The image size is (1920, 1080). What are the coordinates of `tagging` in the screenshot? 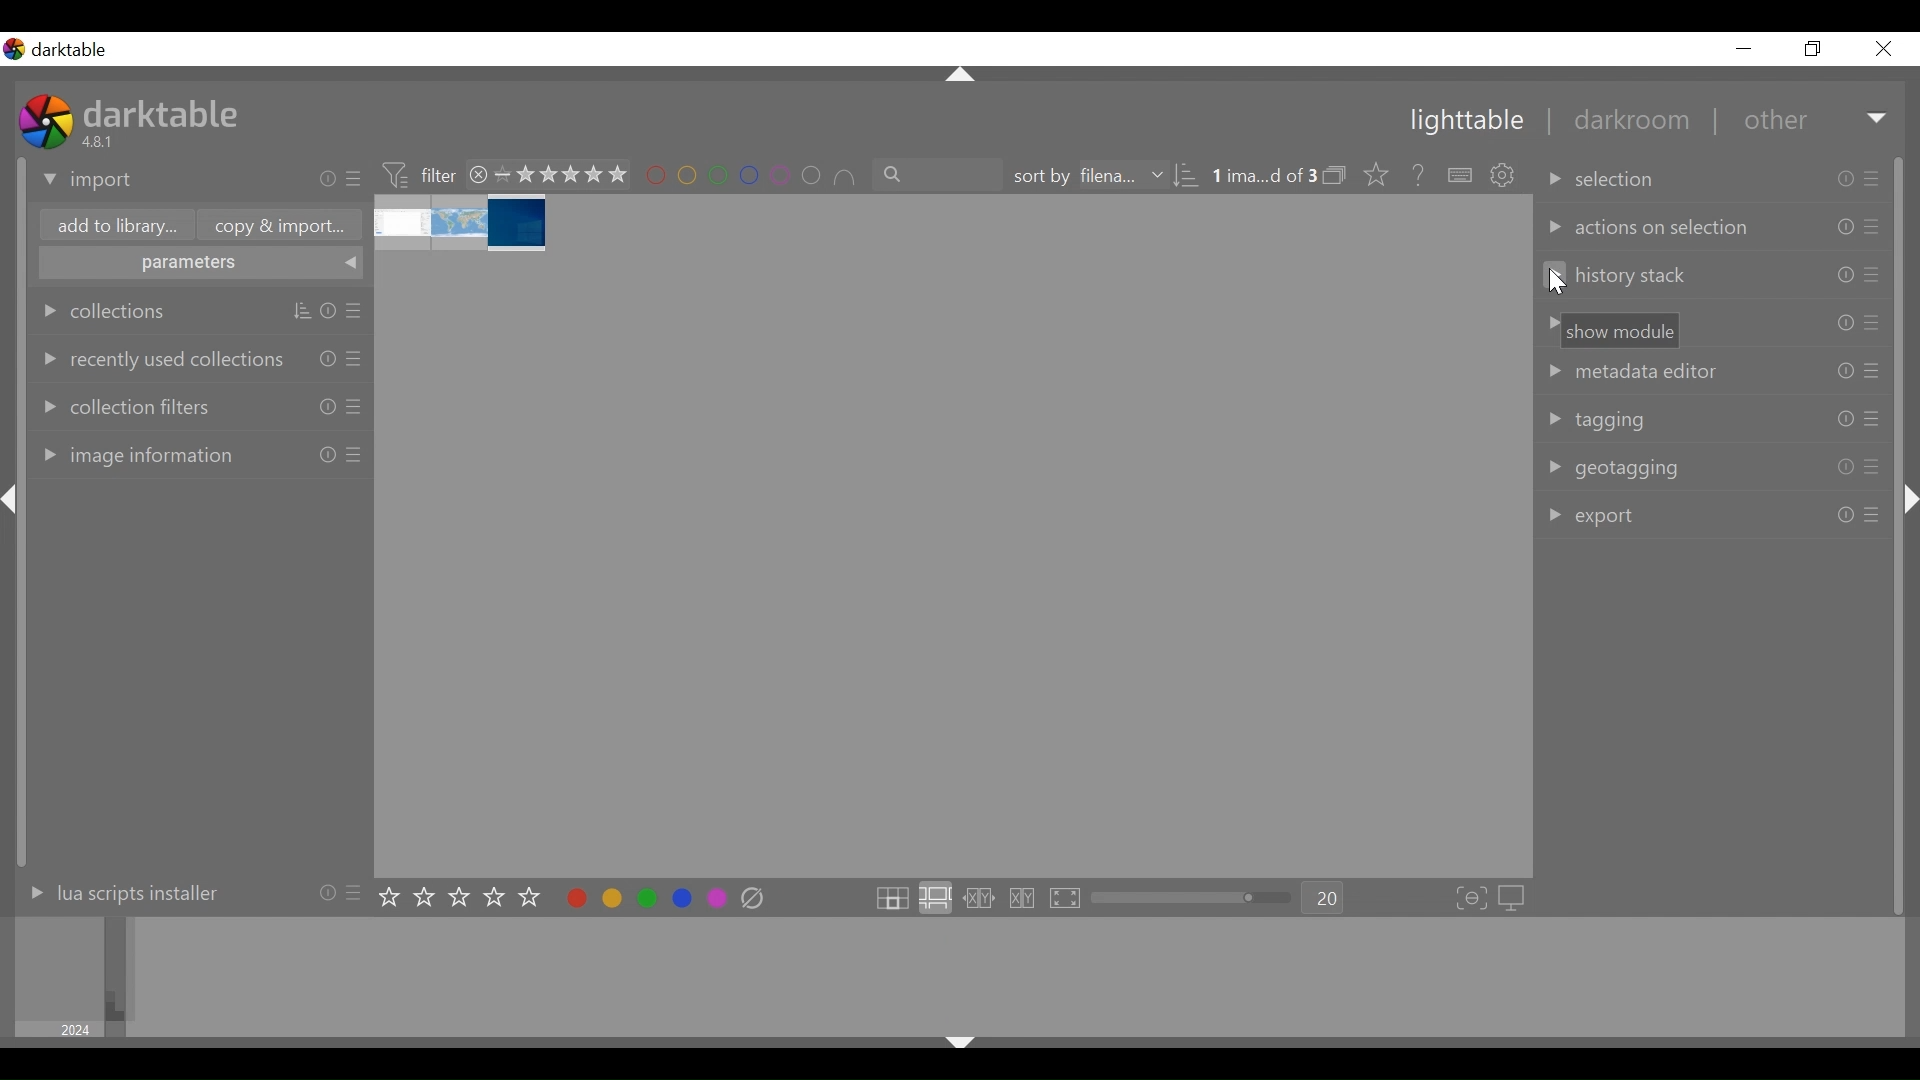 It's located at (1597, 420).